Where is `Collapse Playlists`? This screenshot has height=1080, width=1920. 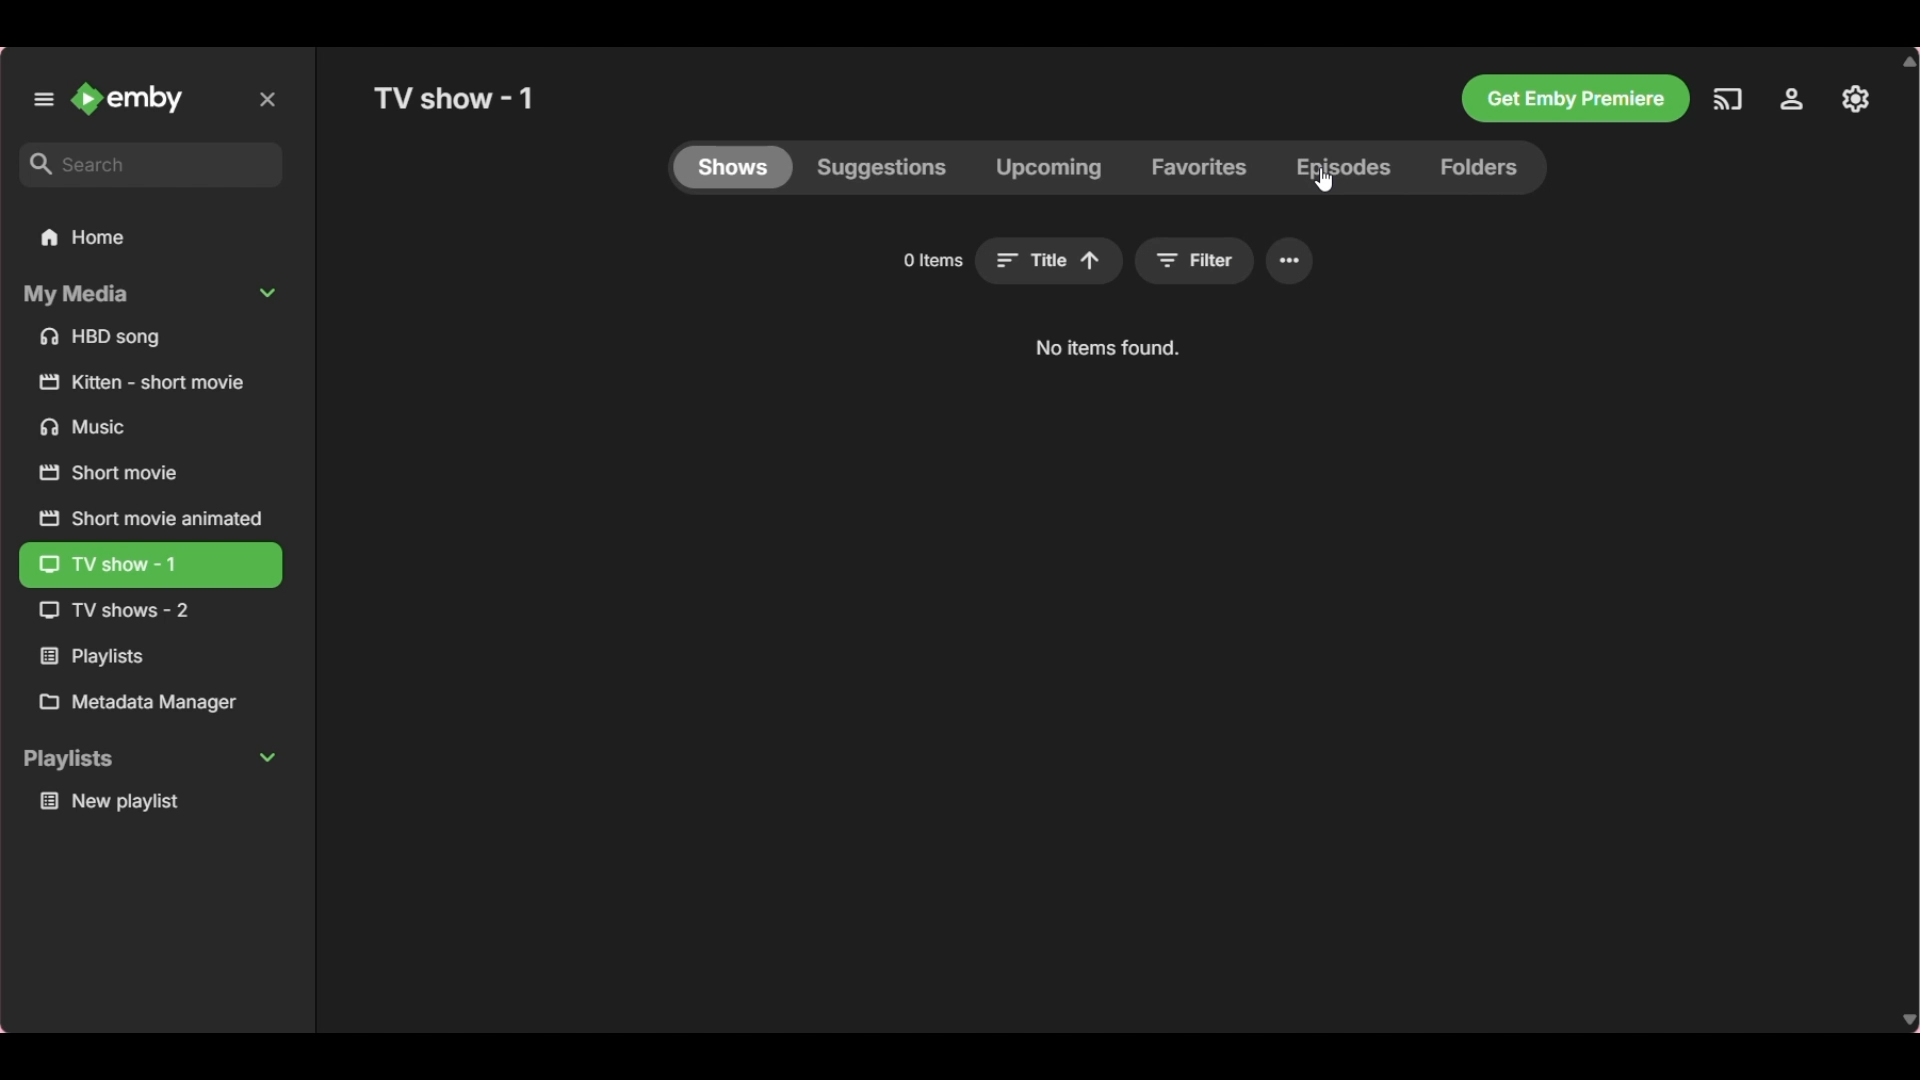
Collapse Playlists is located at coordinates (150, 761).